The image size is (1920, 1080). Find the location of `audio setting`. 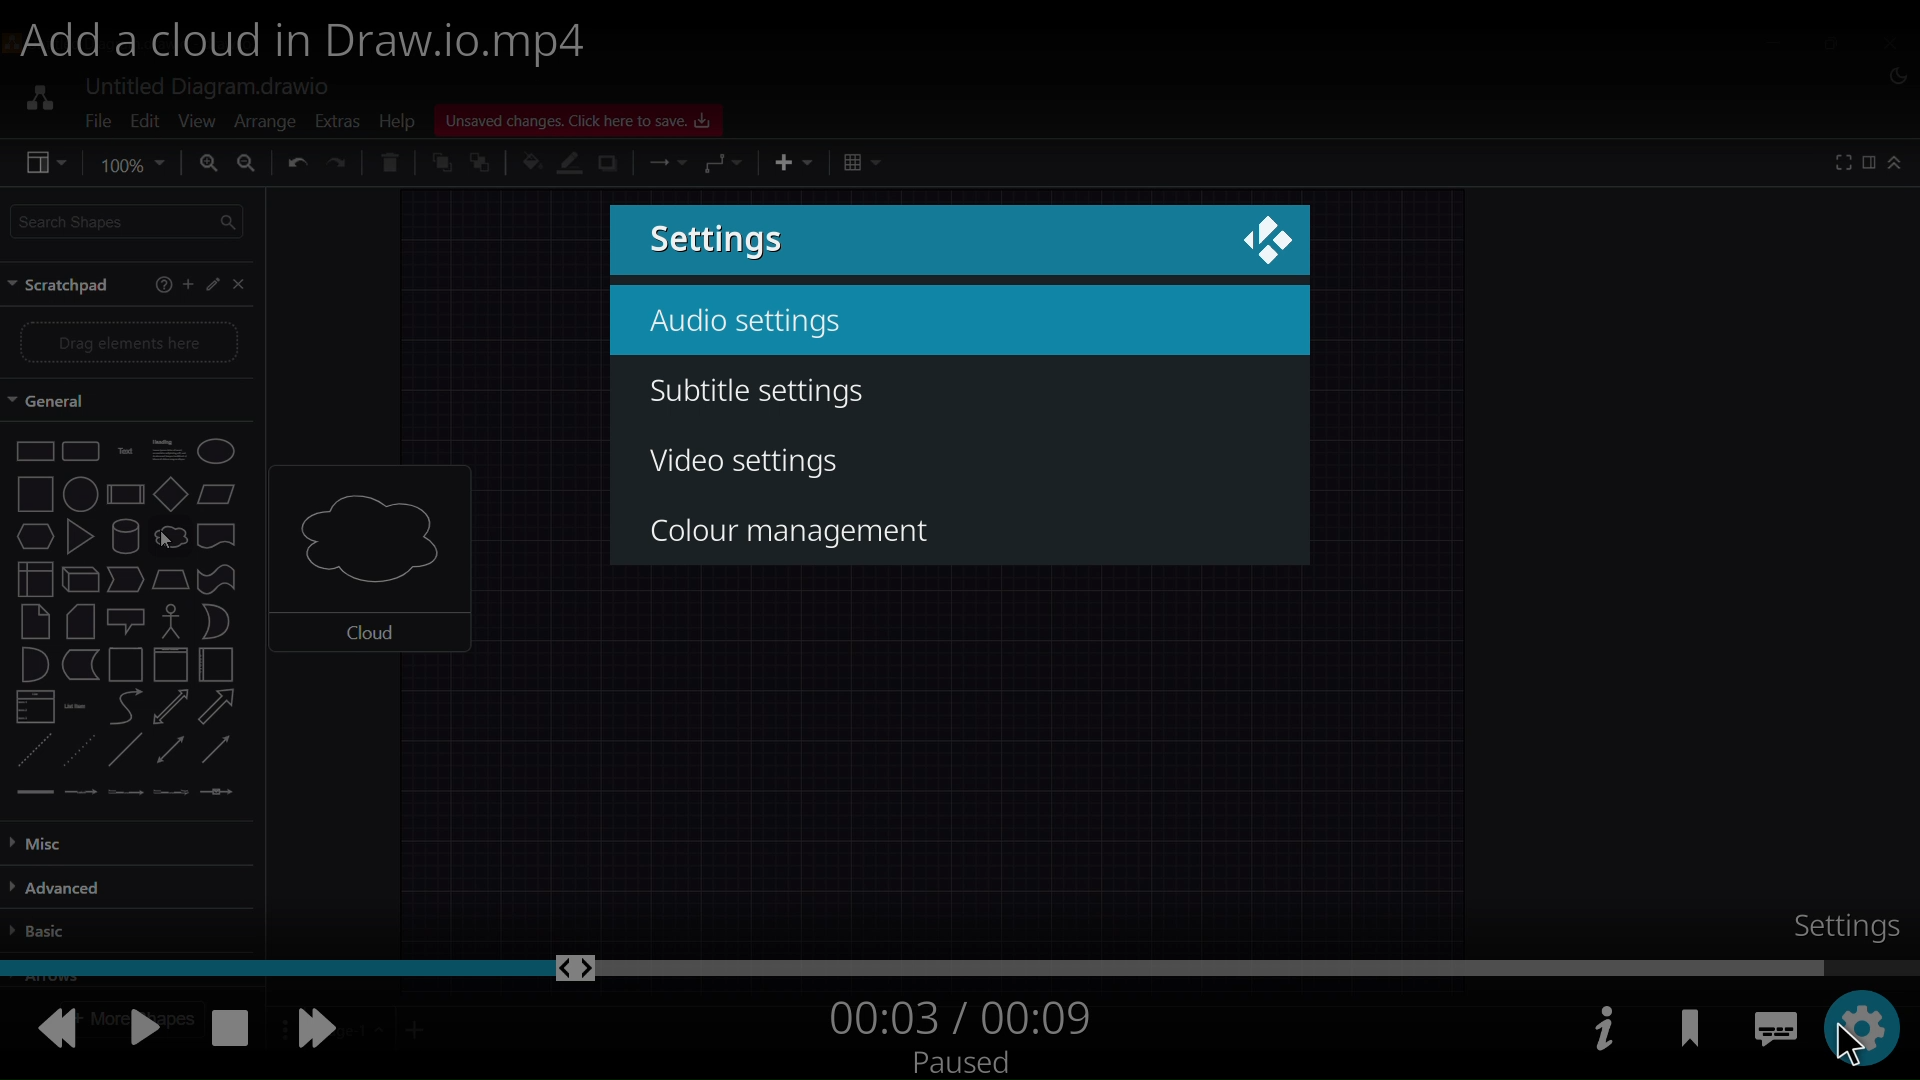

audio setting is located at coordinates (750, 320).